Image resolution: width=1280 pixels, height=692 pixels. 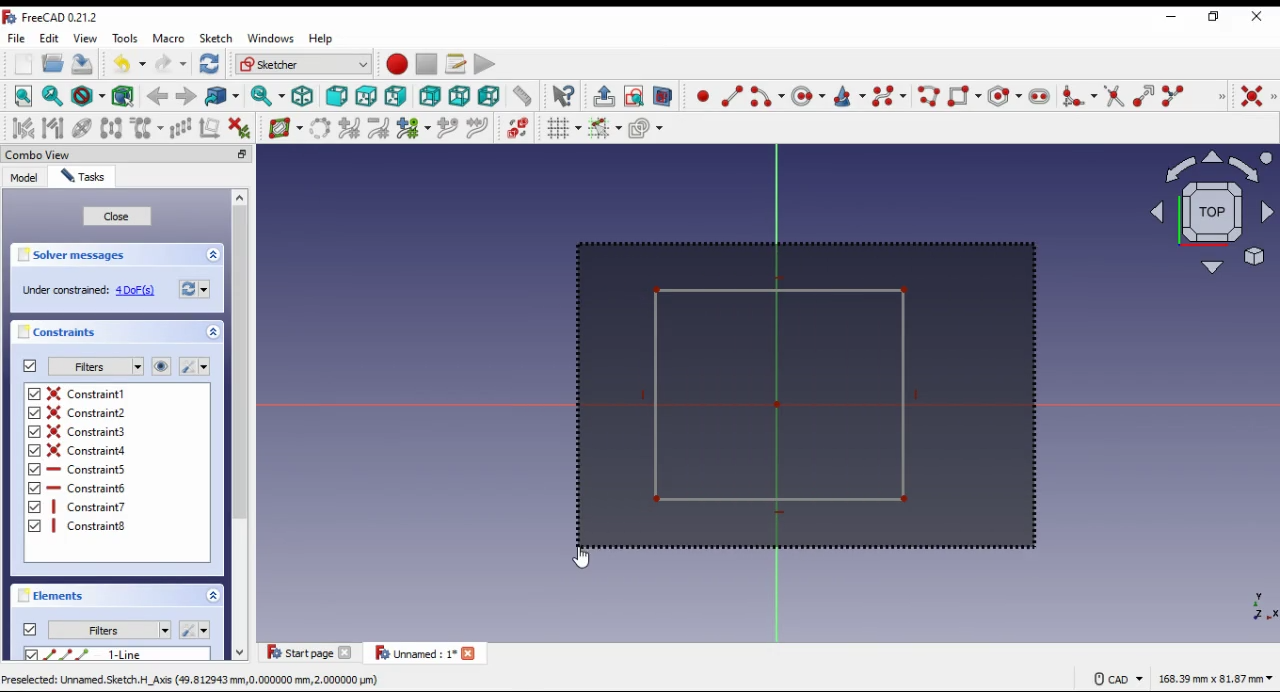 I want to click on undo, so click(x=130, y=64).